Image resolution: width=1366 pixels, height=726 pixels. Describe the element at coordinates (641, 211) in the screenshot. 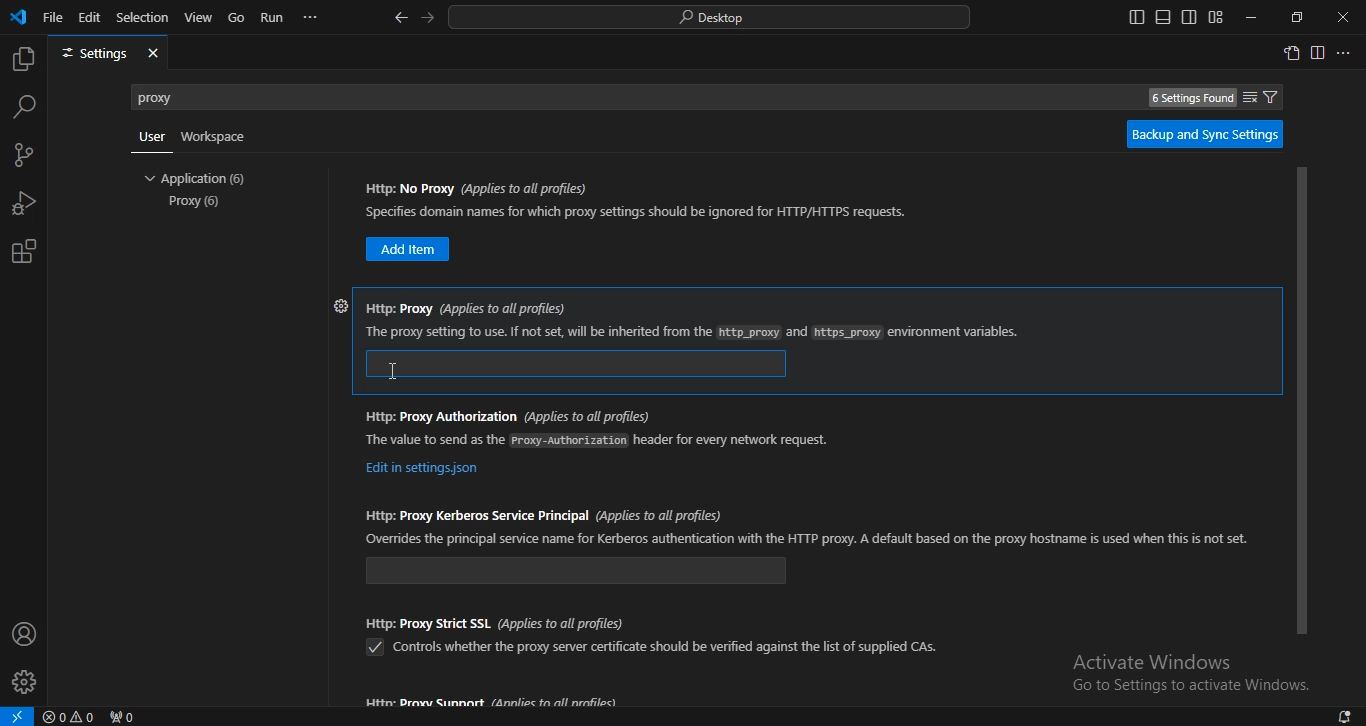

I see `https: no proxy` at that location.